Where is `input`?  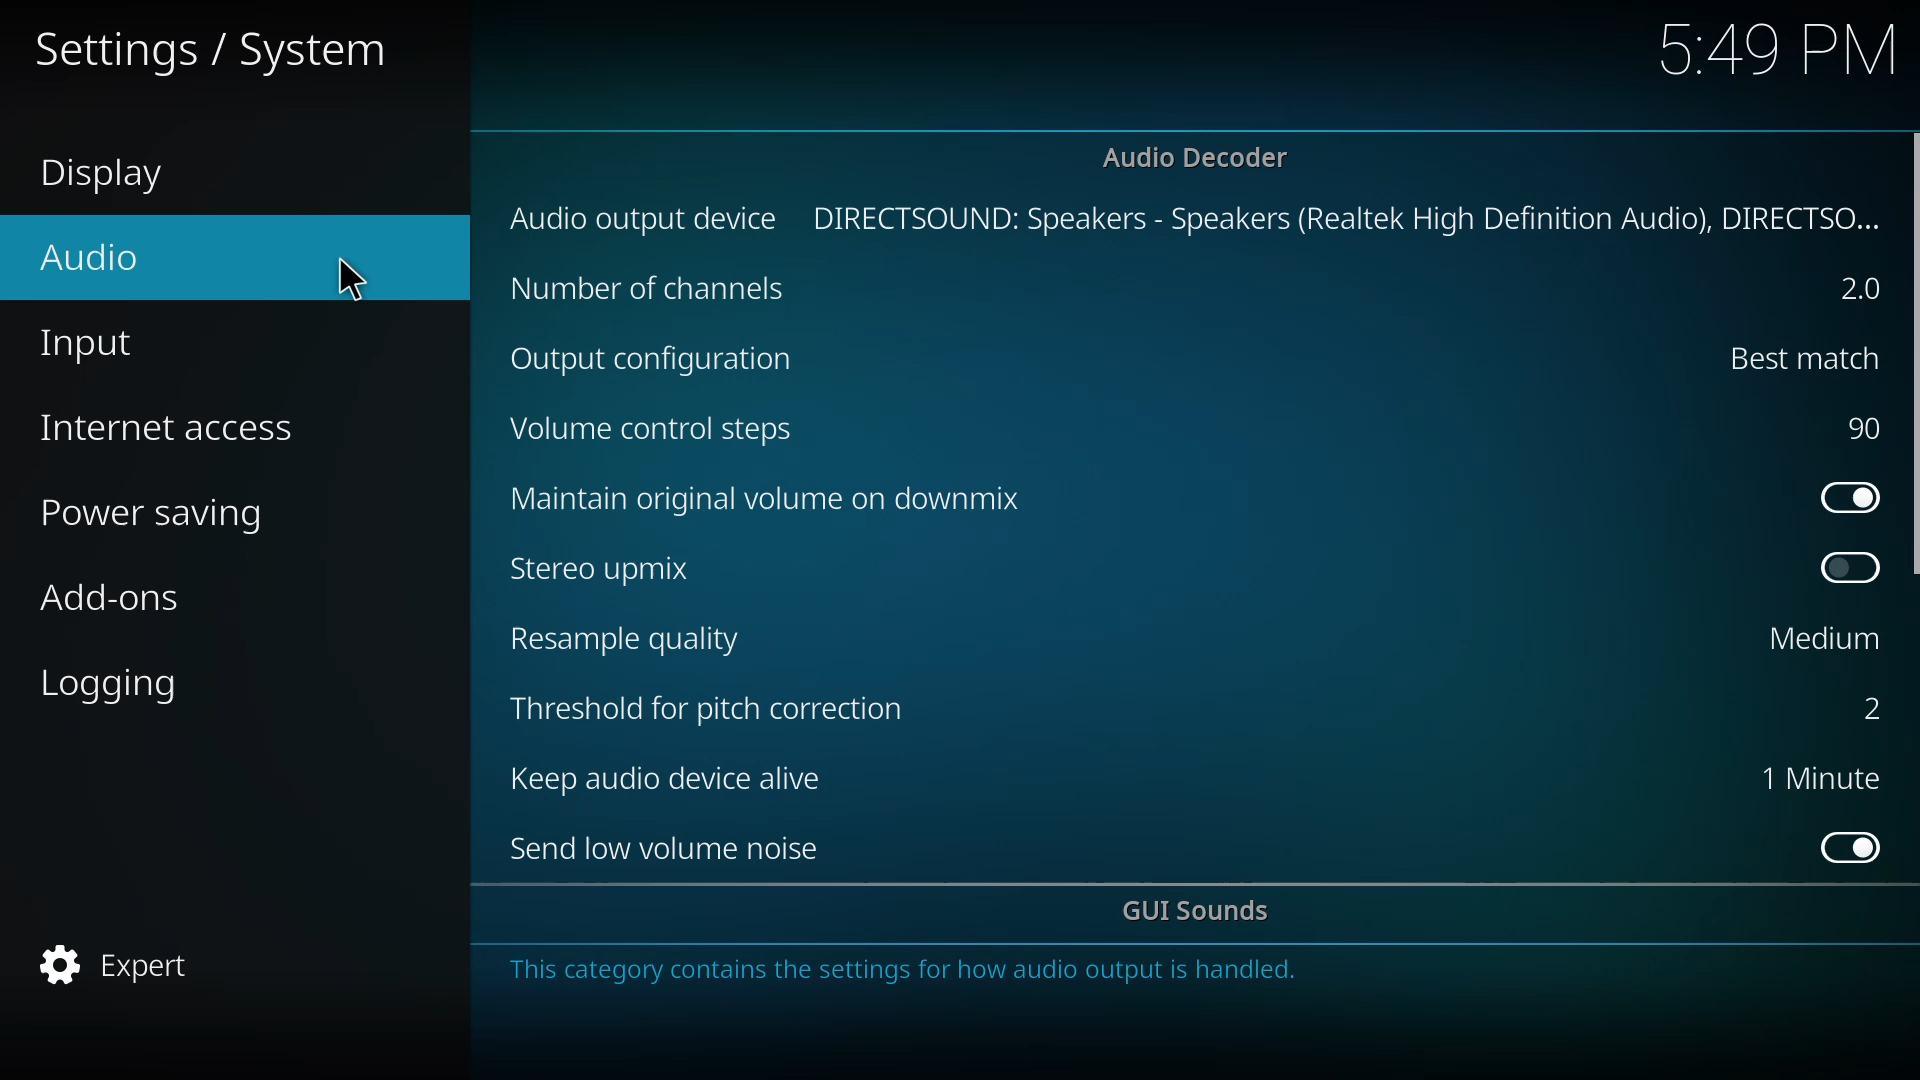
input is located at coordinates (104, 344).